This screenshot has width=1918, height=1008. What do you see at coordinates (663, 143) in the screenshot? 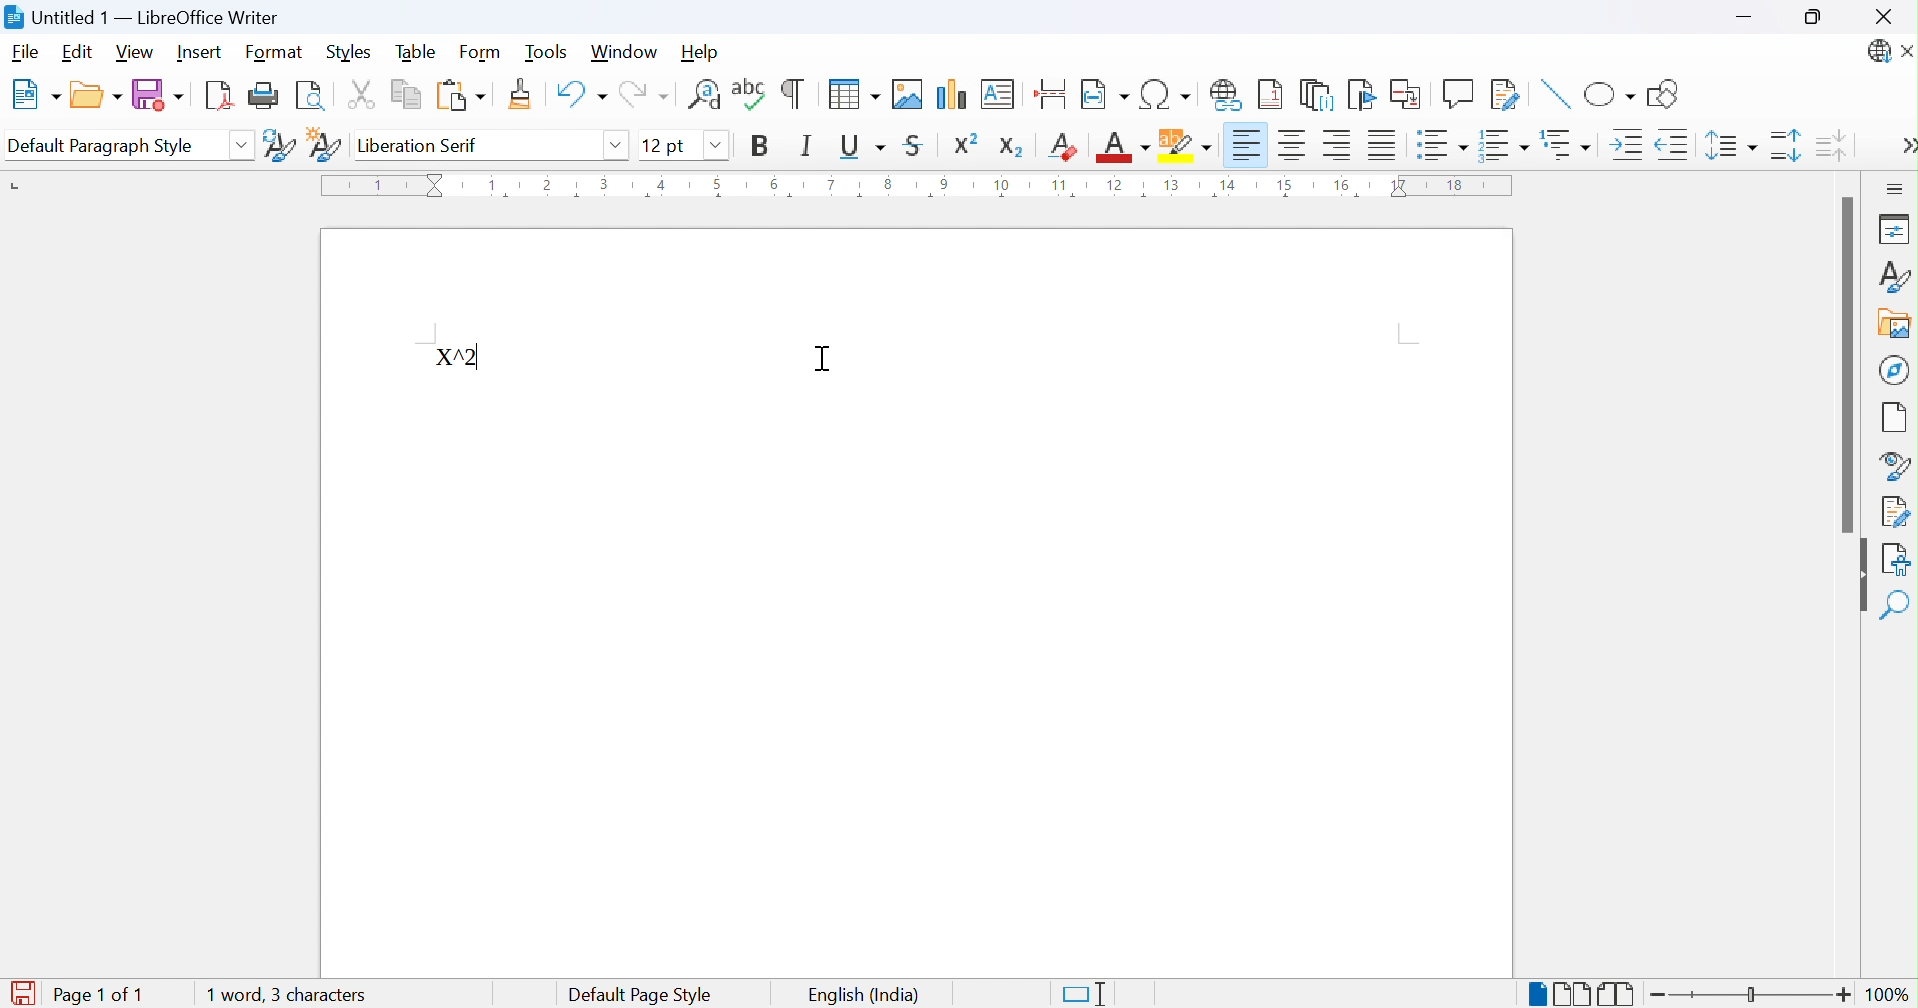
I see `12 pt` at bounding box center [663, 143].